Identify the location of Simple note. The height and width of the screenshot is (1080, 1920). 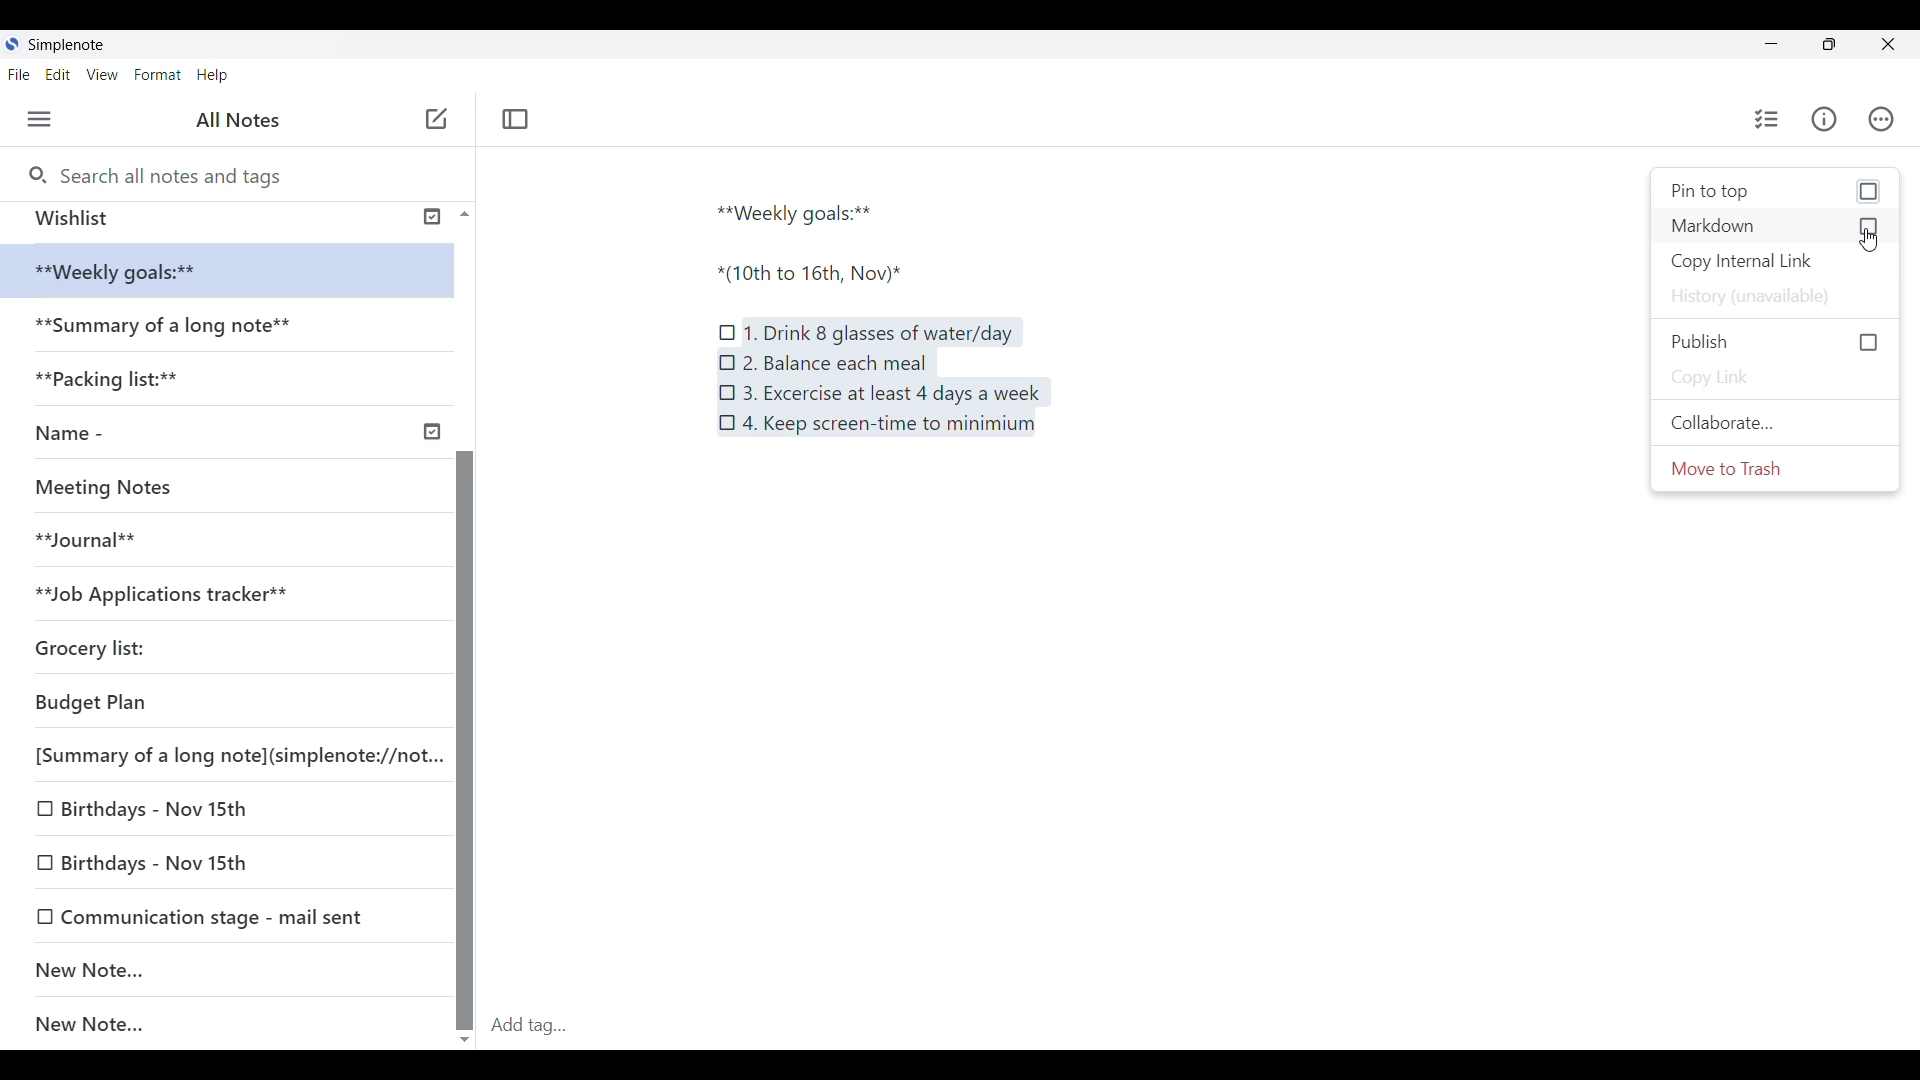
(68, 44).